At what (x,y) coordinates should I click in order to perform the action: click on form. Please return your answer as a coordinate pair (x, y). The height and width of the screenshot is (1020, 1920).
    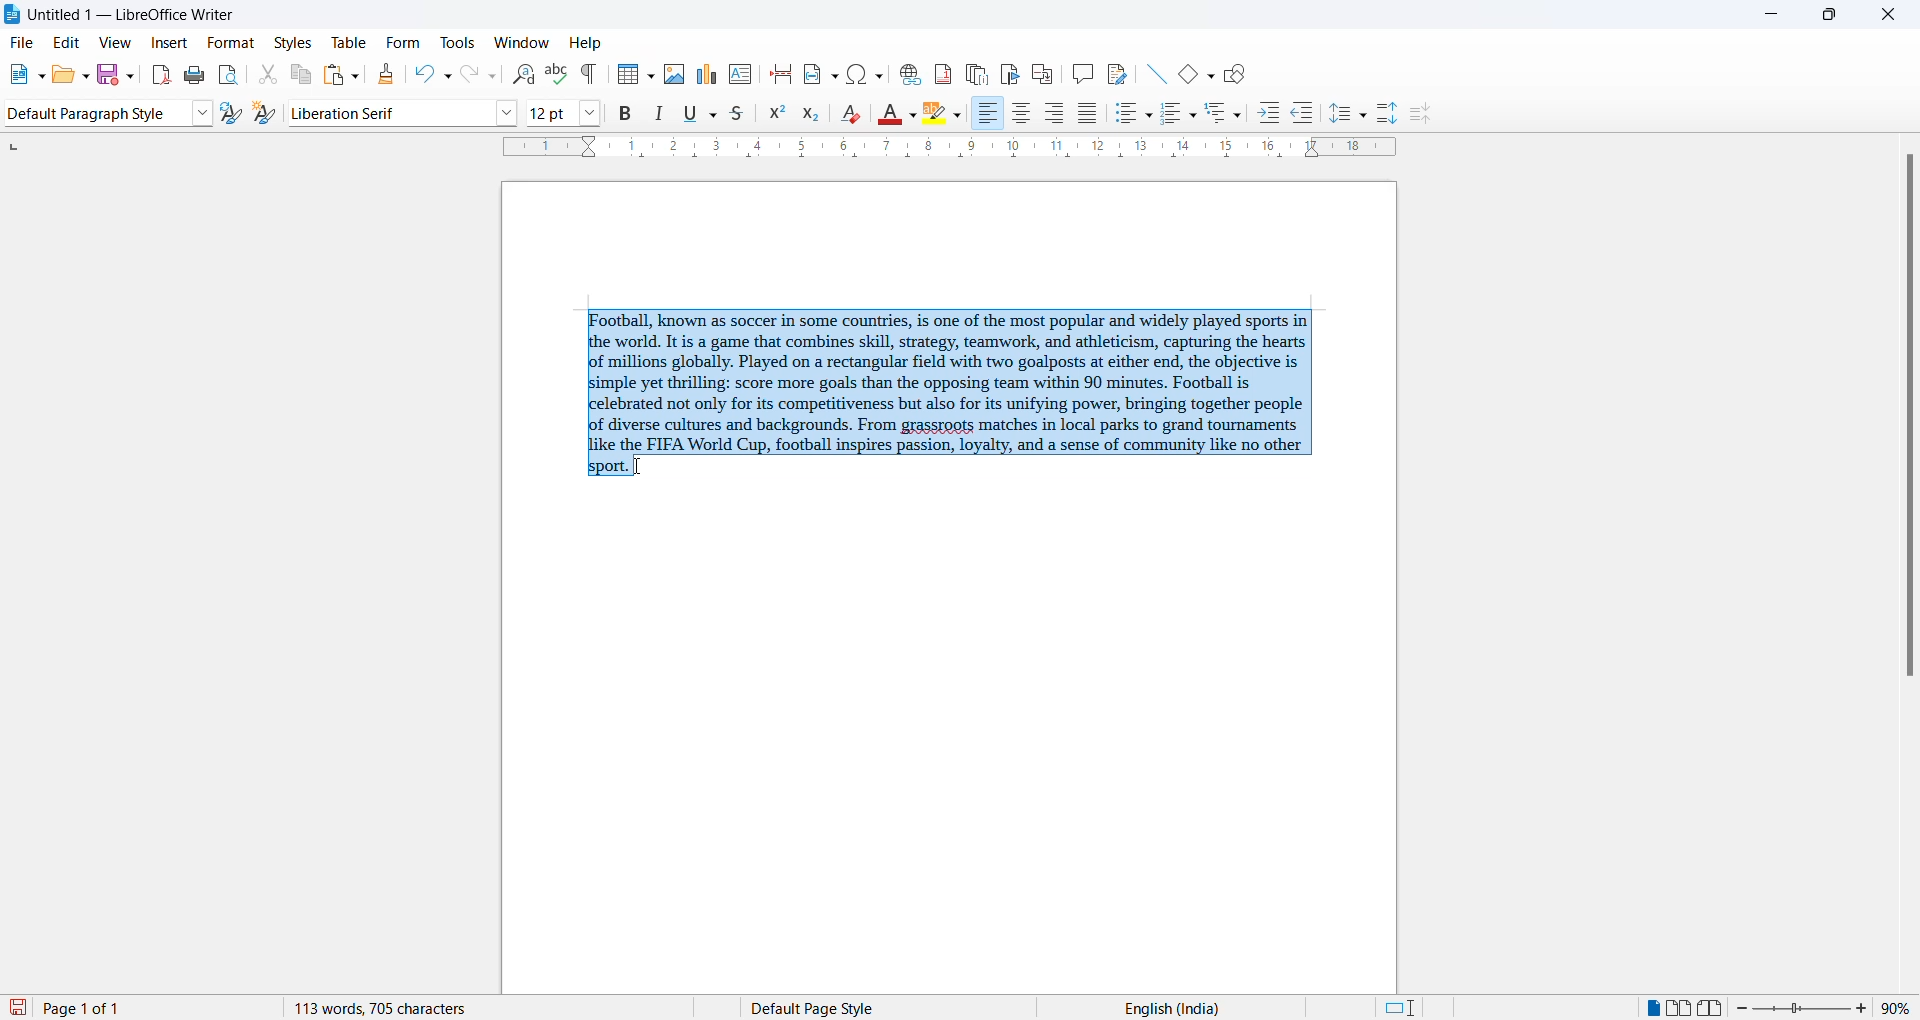
    Looking at the image, I should click on (400, 42).